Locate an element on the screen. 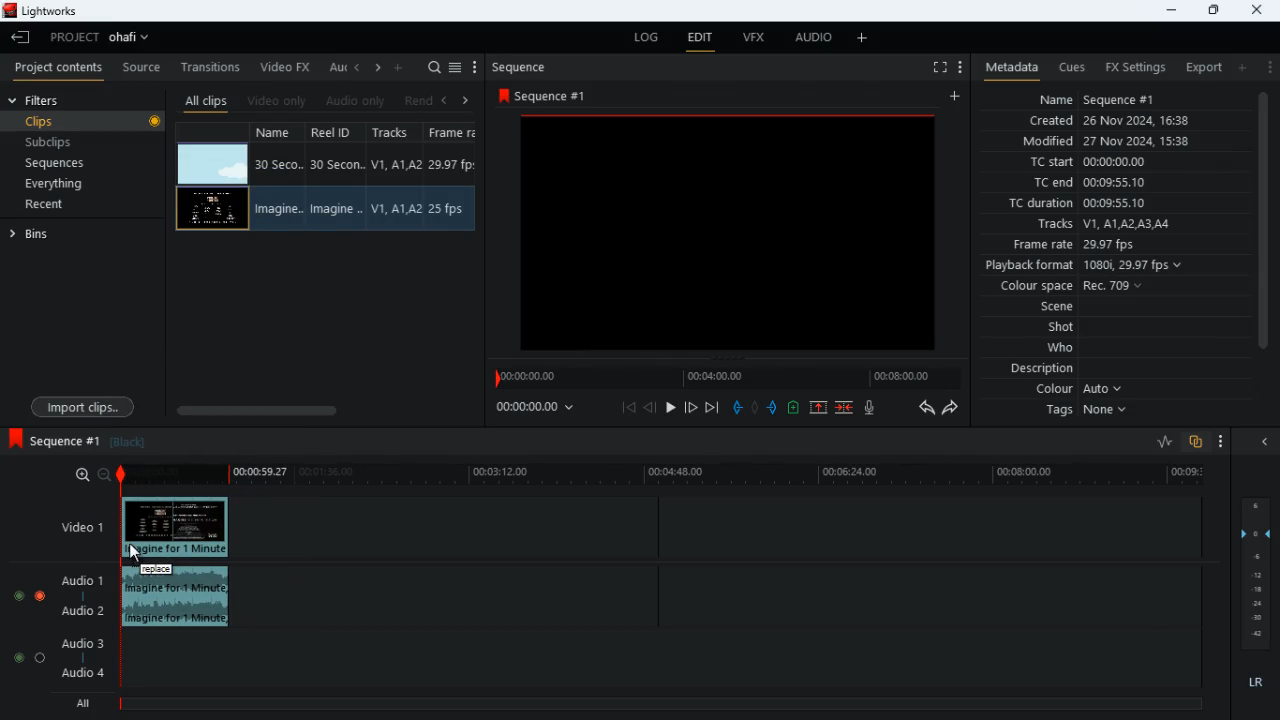 Image resolution: width=1280 pixels, height=720 pixels. zoom is located at coordinates (85, 474).